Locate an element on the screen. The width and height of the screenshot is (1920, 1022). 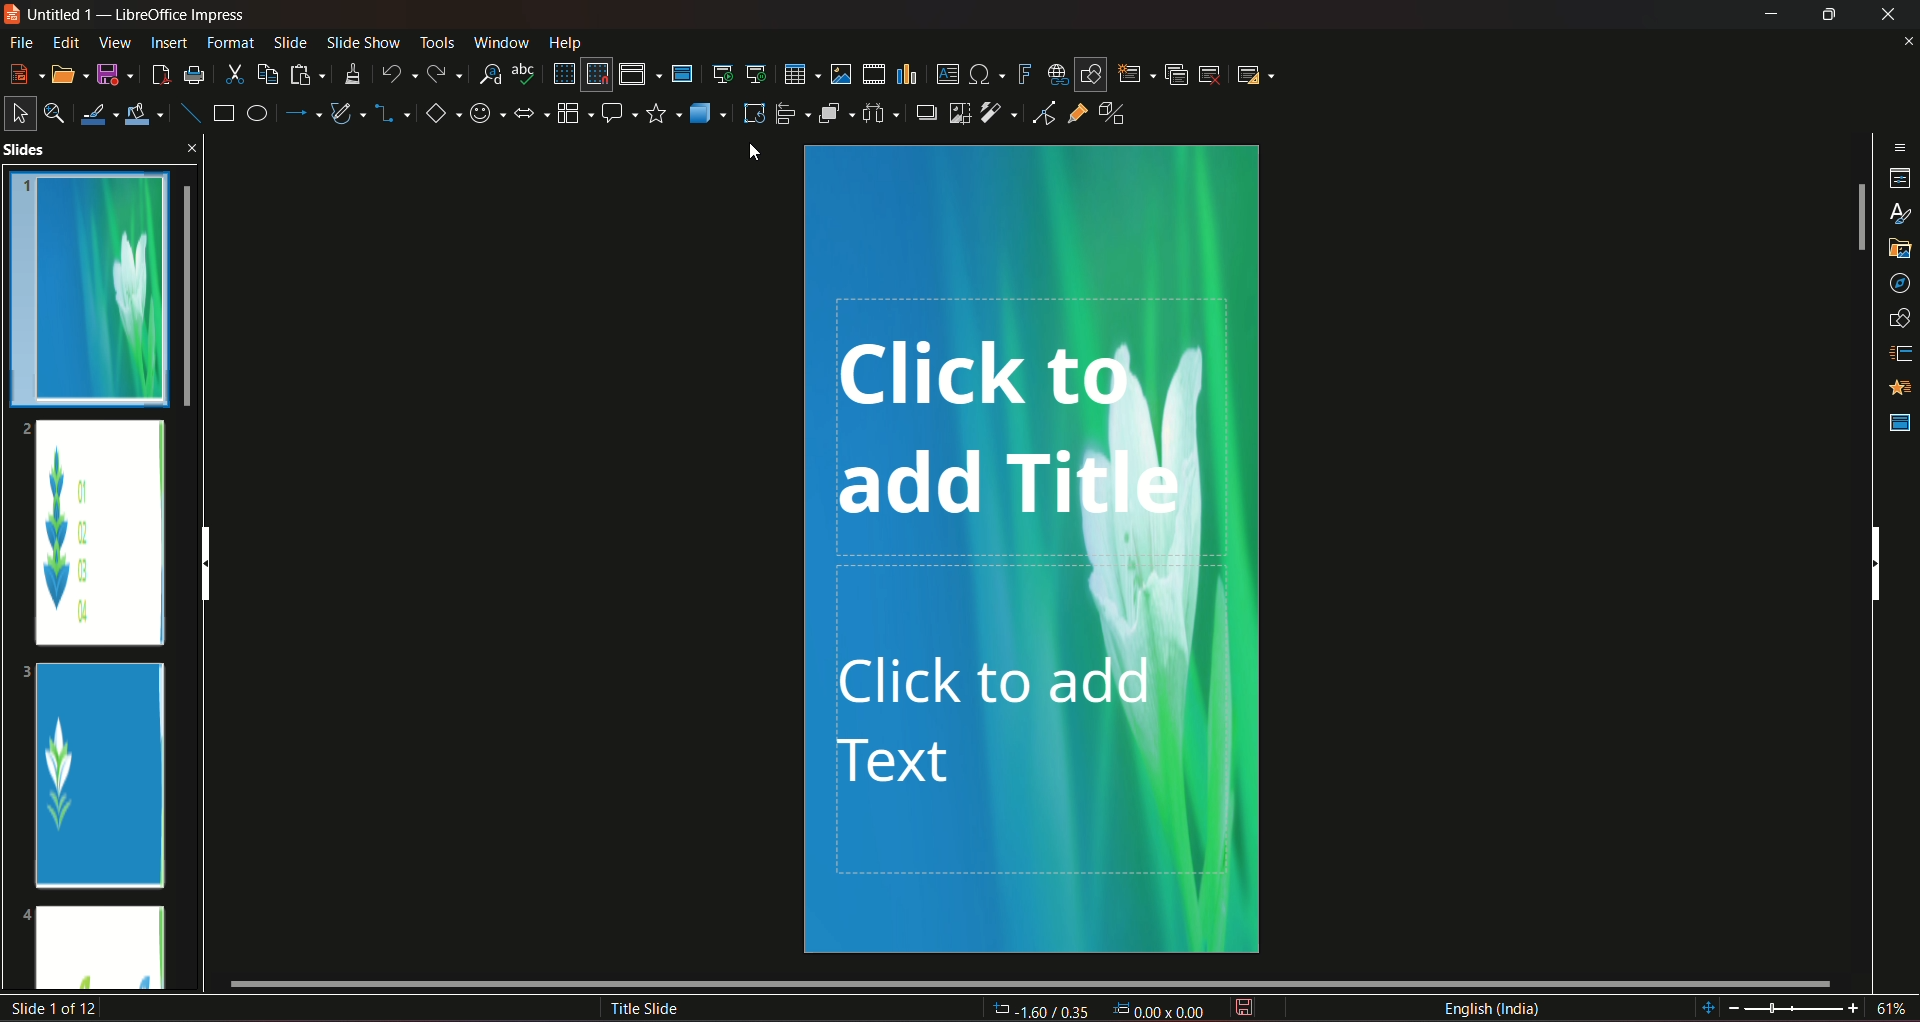
shadow is located at coordinates (926, 113).